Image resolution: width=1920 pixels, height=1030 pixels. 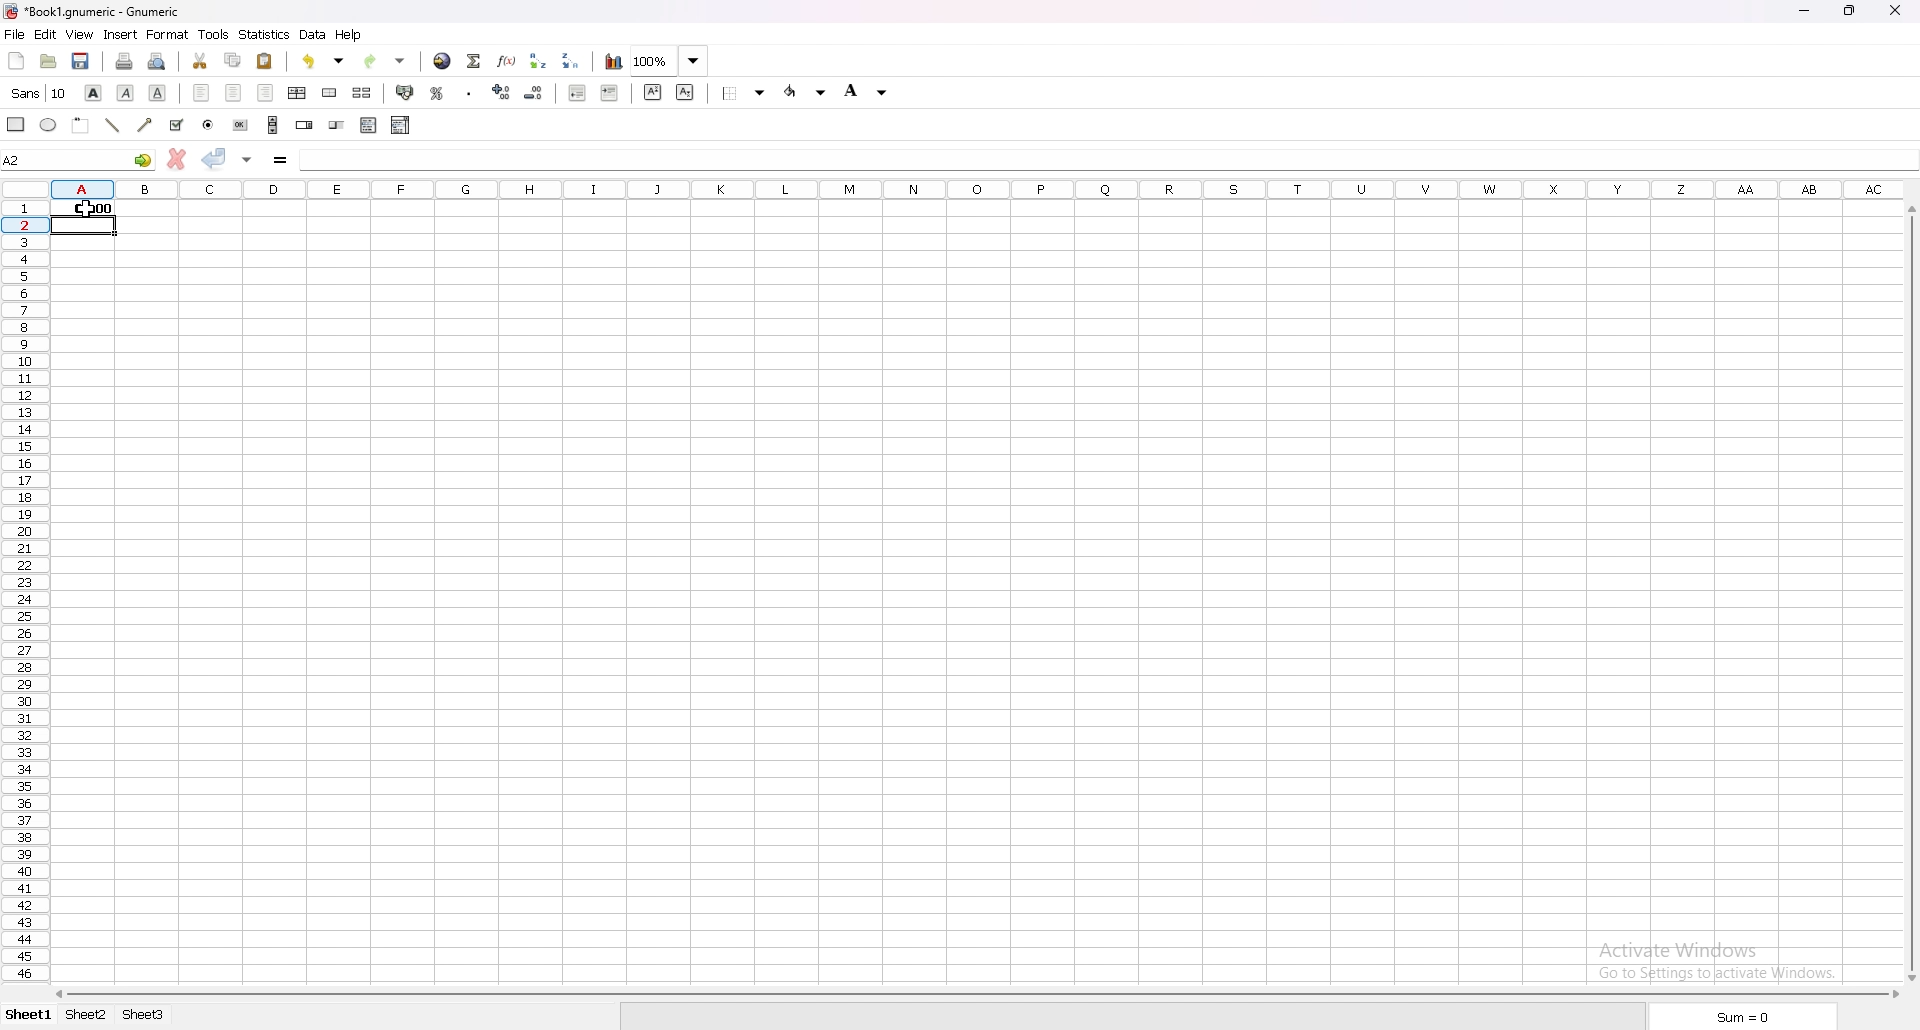 What do you see at coordinates (507, 61) in the screenshot?
I see `functions` at bounding box center [507, 61].